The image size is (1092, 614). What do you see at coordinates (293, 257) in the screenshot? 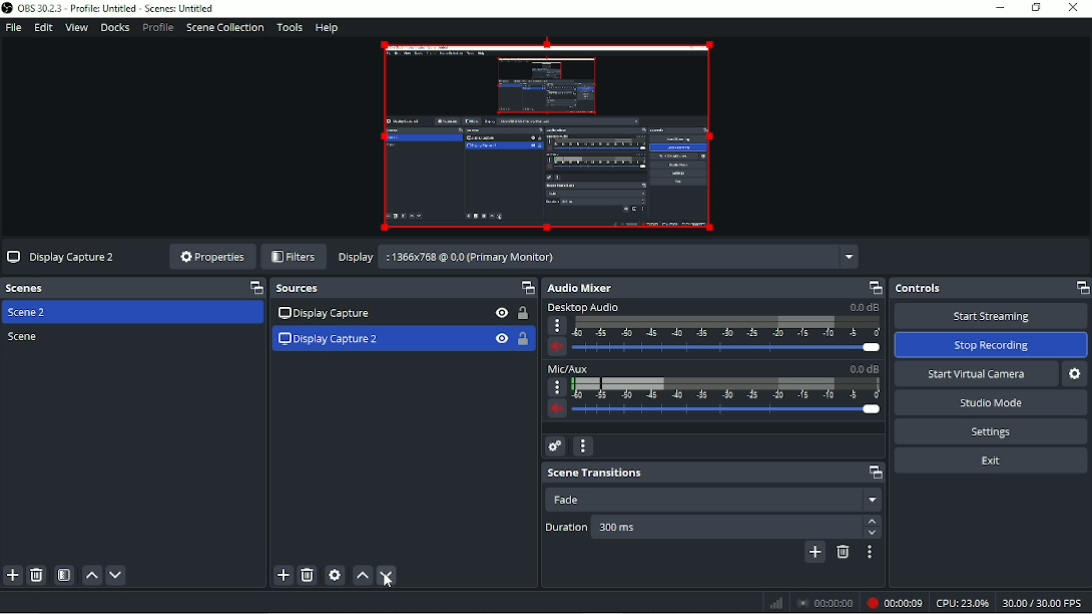
I see `Filters` at bounding box center [293, 257].